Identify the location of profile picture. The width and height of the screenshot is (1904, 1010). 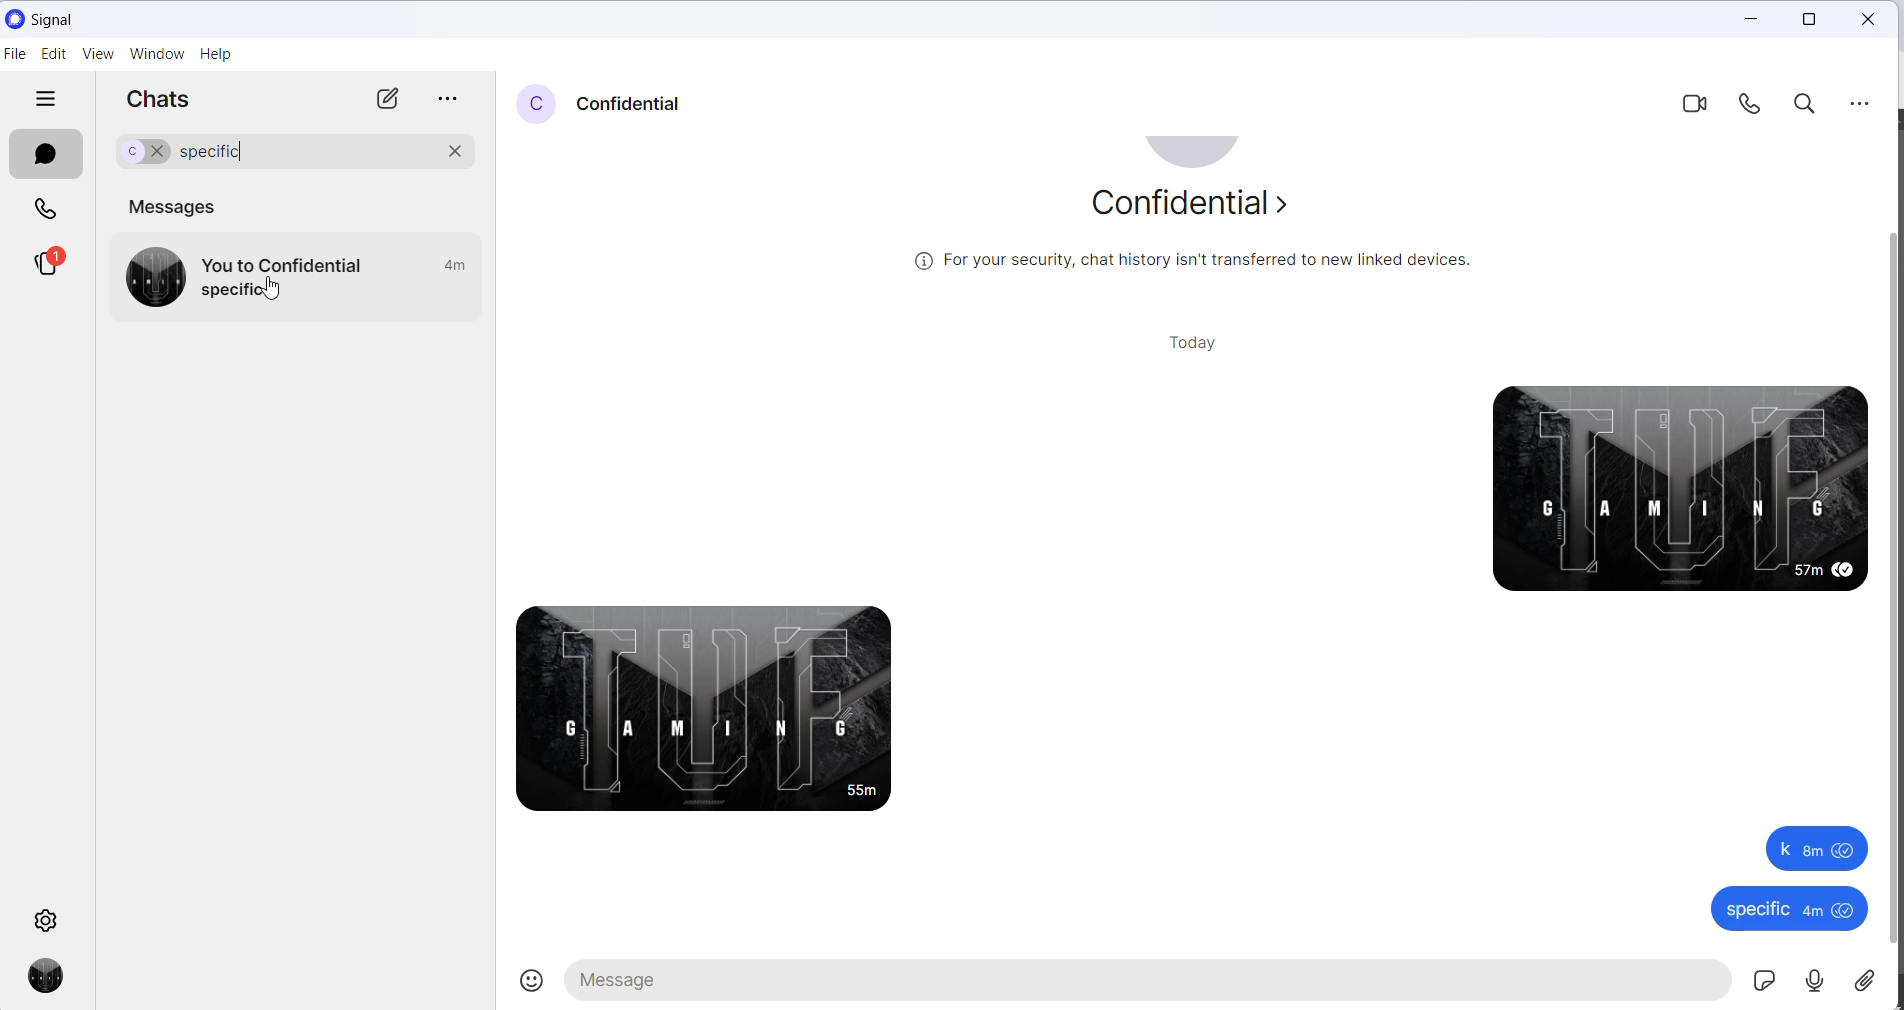
(153, 275).